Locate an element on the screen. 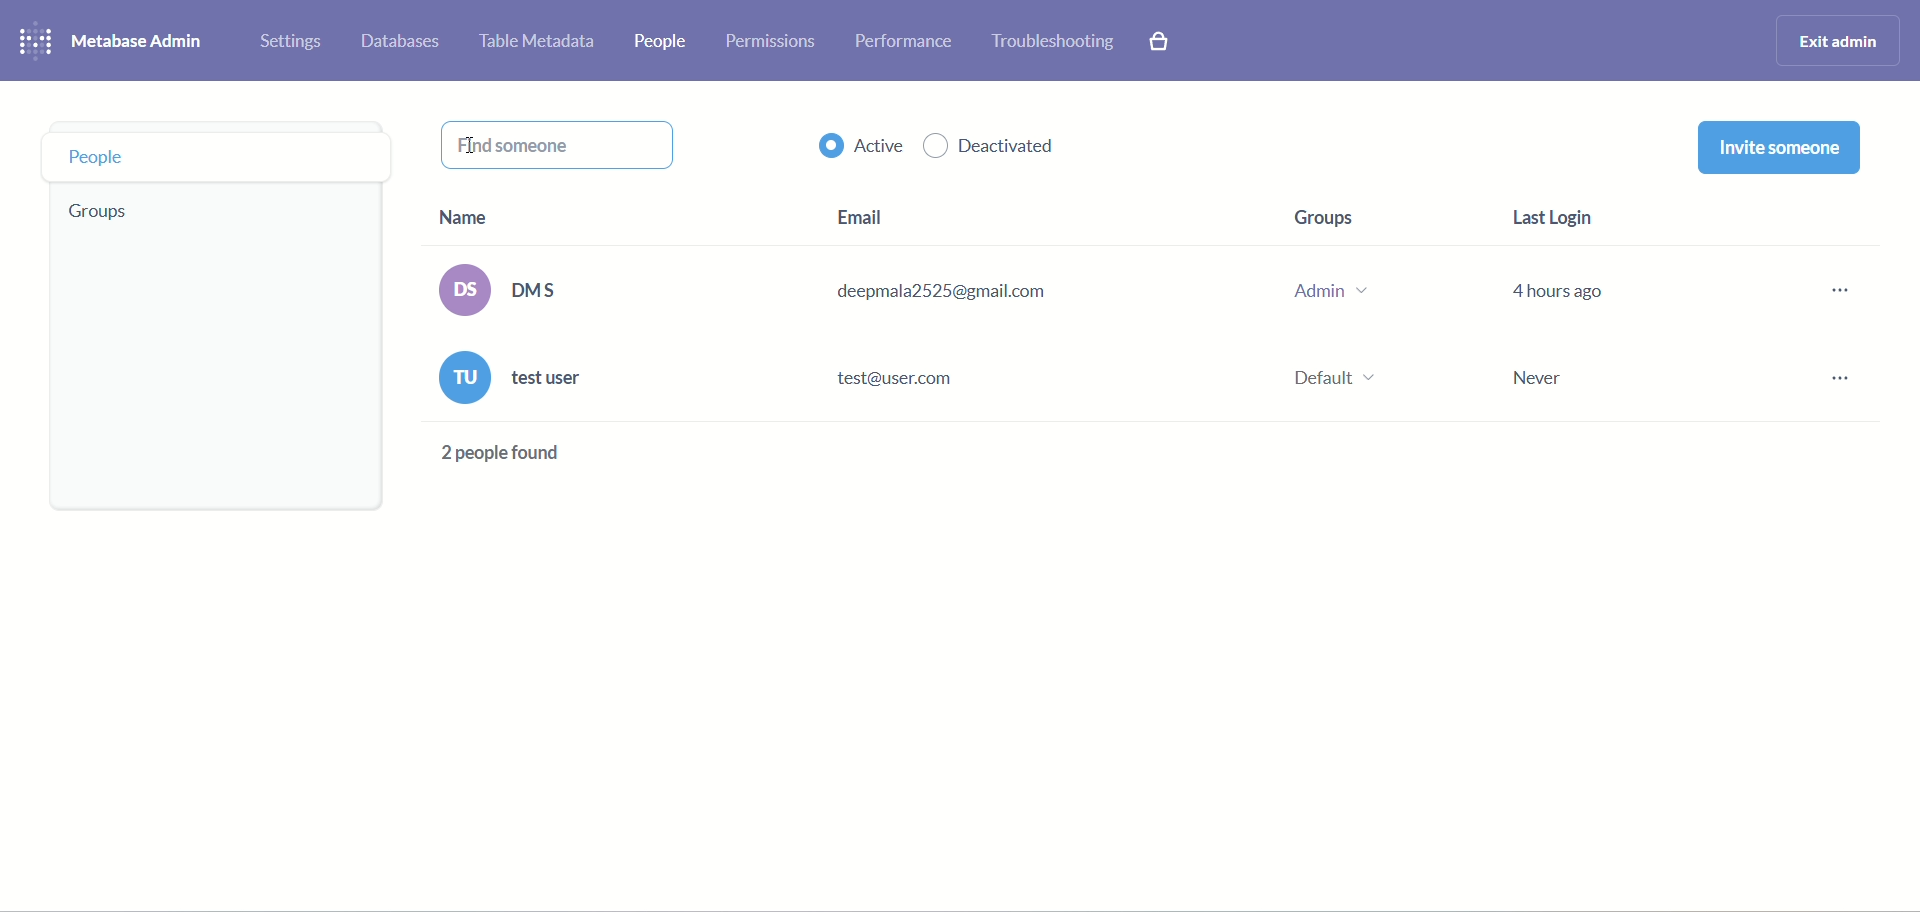 The width and height of the screenshot is (1920, 912). performance is located at coordinates (905, 40).